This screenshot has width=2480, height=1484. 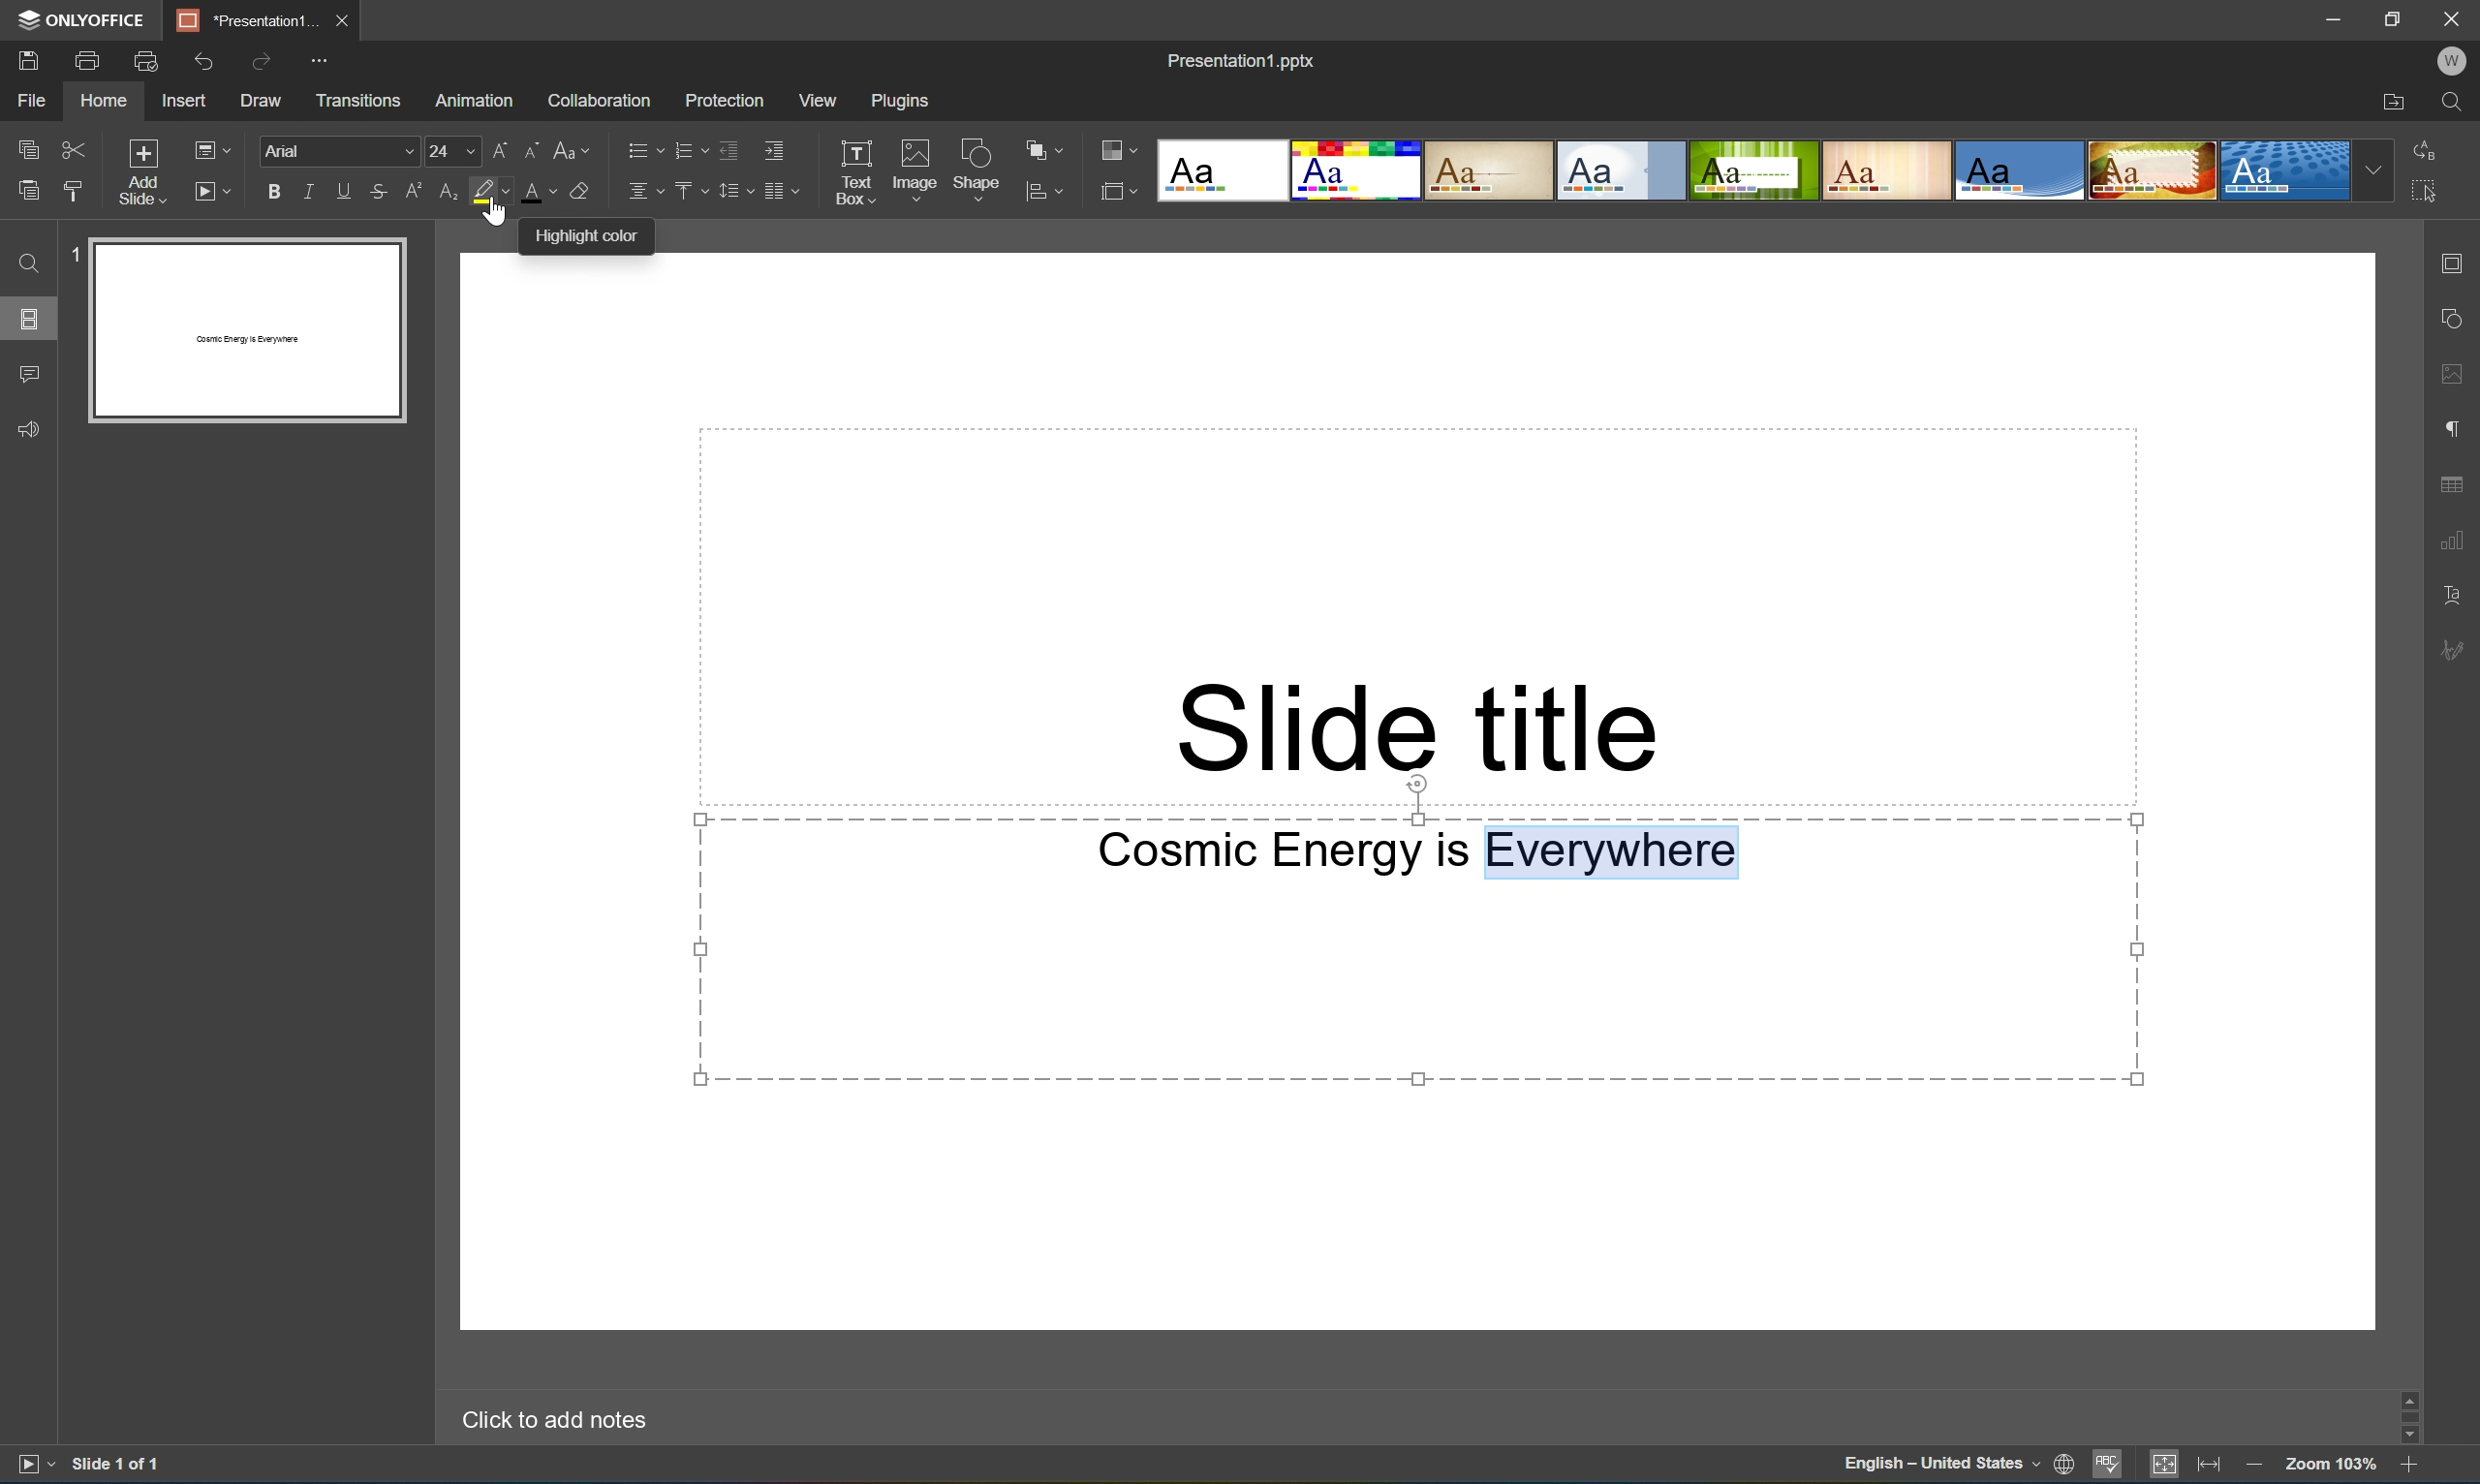 I want to click on Protection, so click(x=724, y=96).